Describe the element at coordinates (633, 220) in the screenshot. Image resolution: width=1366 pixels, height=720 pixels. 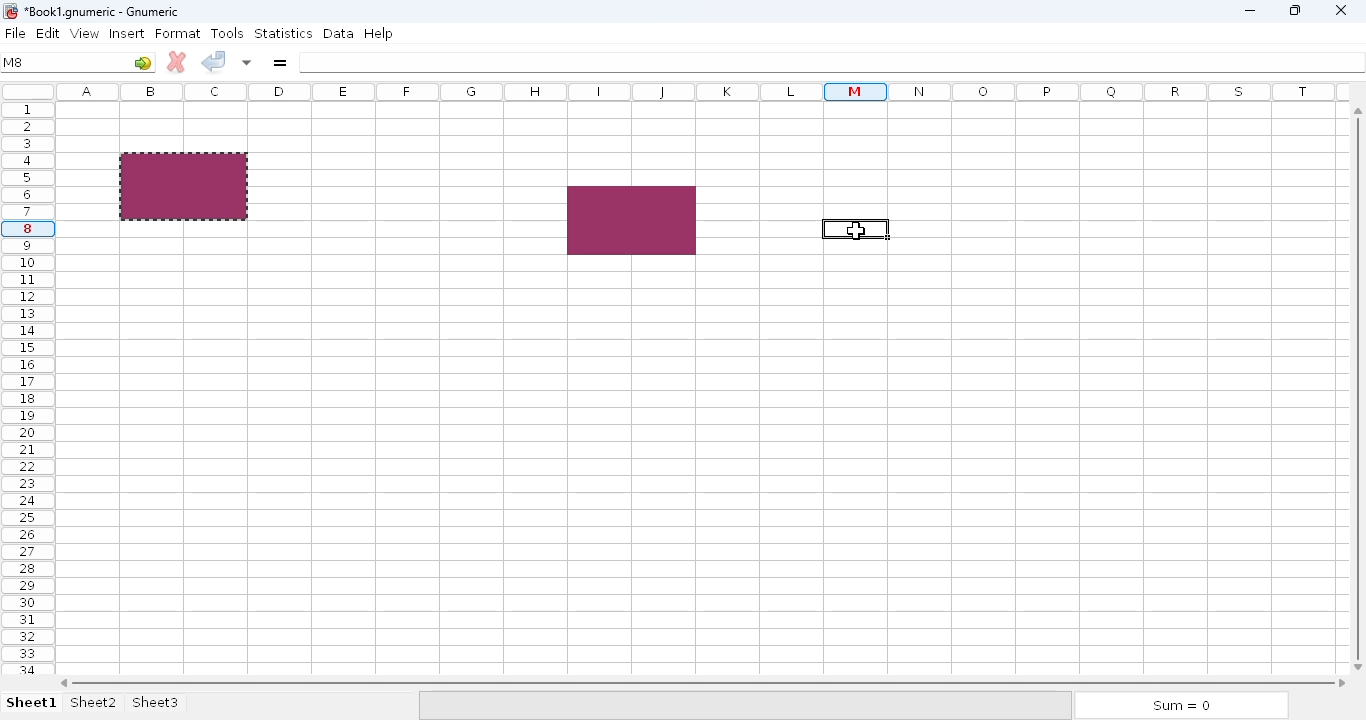
I see `selected range duplicated to another location` at that location.